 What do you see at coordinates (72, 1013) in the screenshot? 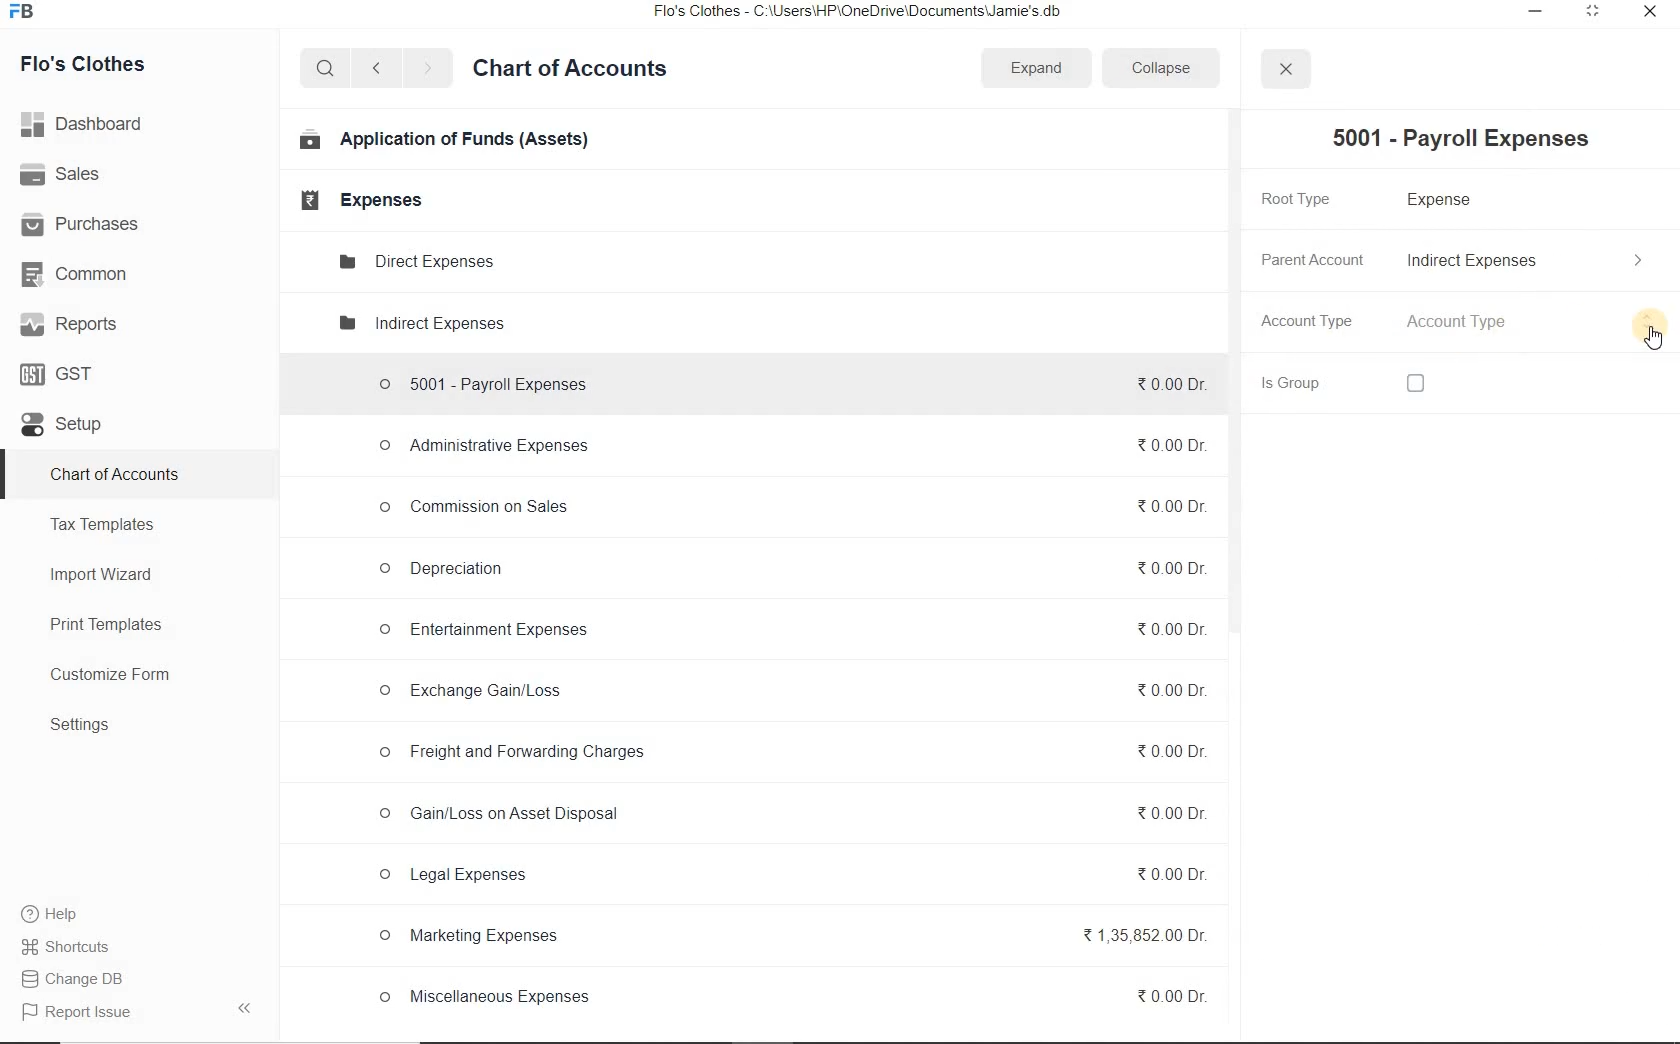
I see `Report Issue` at bounding box center [72, 1013].